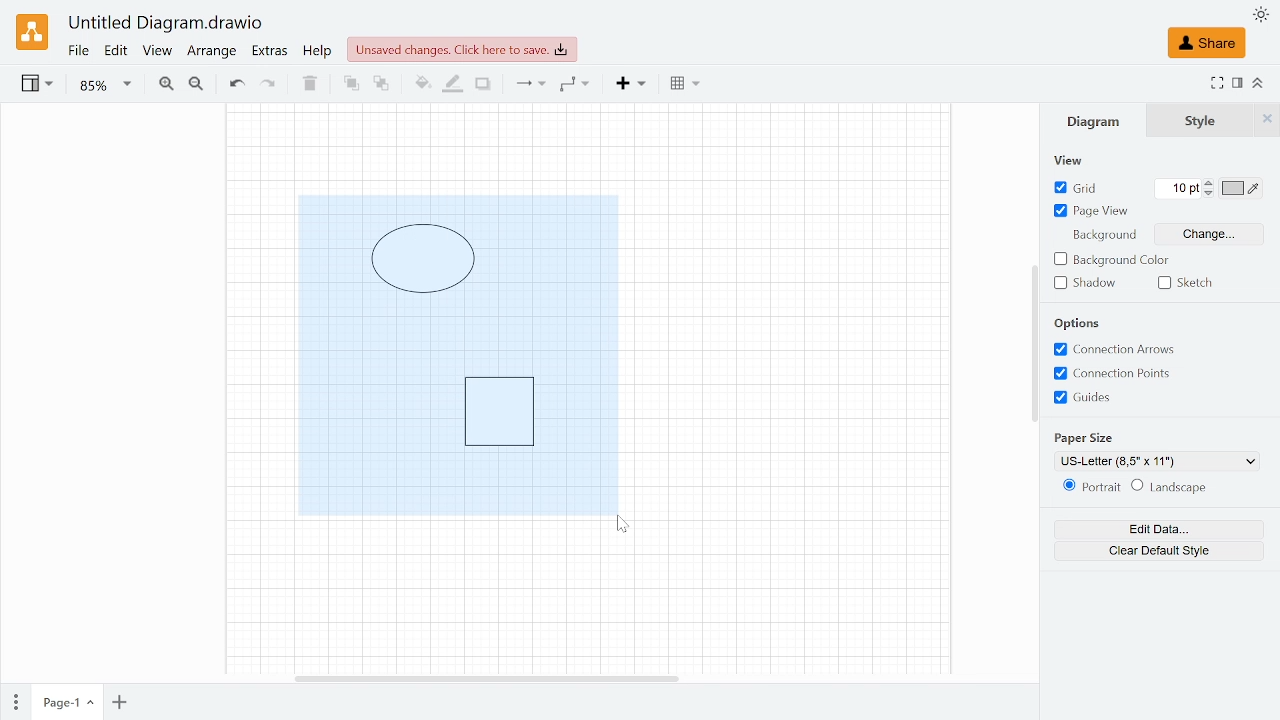 The image size is (1280, 720). Describe the element at coordinates (66, 703) in the screenshot. I see `Current page` at that location.